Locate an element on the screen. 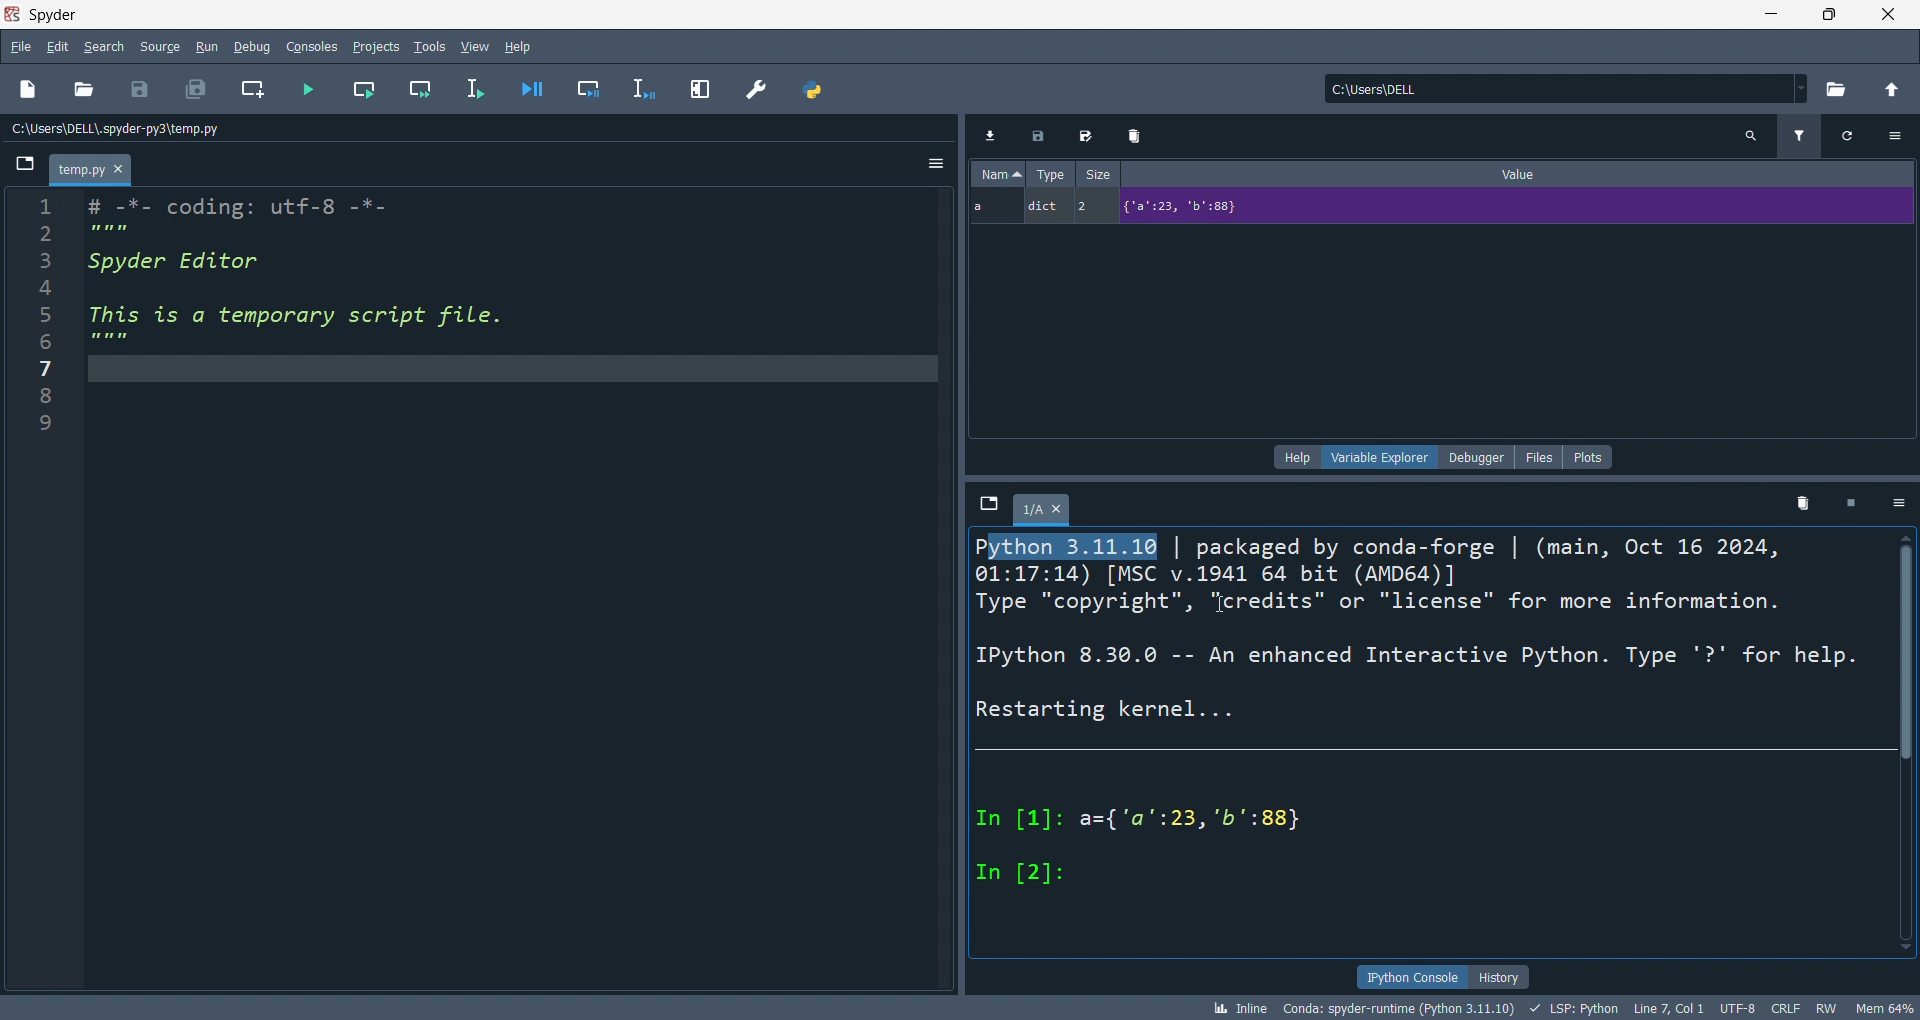  a, dict, 2, {'a':23, 'b': 88} is located at coordinates (1436, 208).